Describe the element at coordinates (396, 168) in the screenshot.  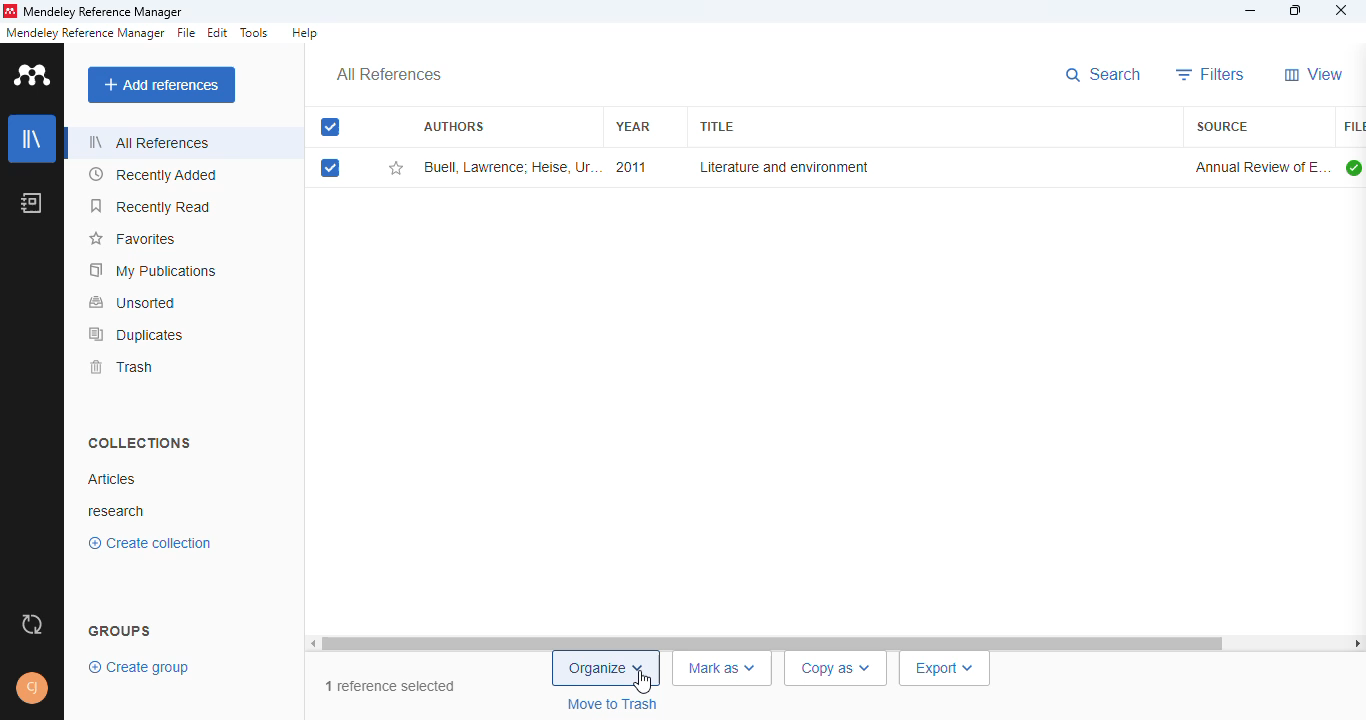
I see `add this reference to favorites` at that location.